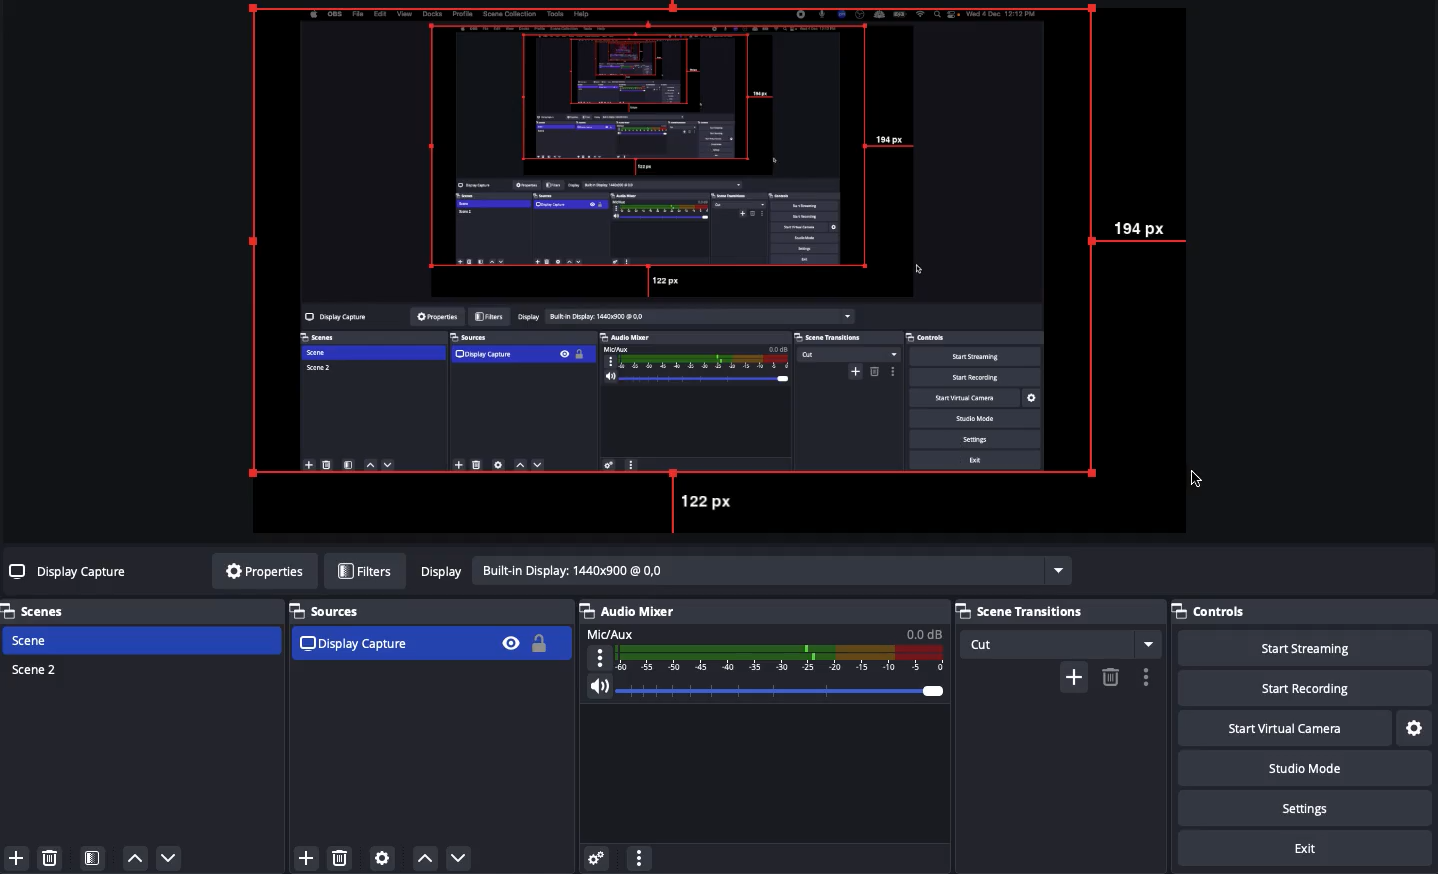 This screenshot has height=874, width=1438. Describe the element at coordinates (638, 856) in the screenshot. I see `More` at that location.